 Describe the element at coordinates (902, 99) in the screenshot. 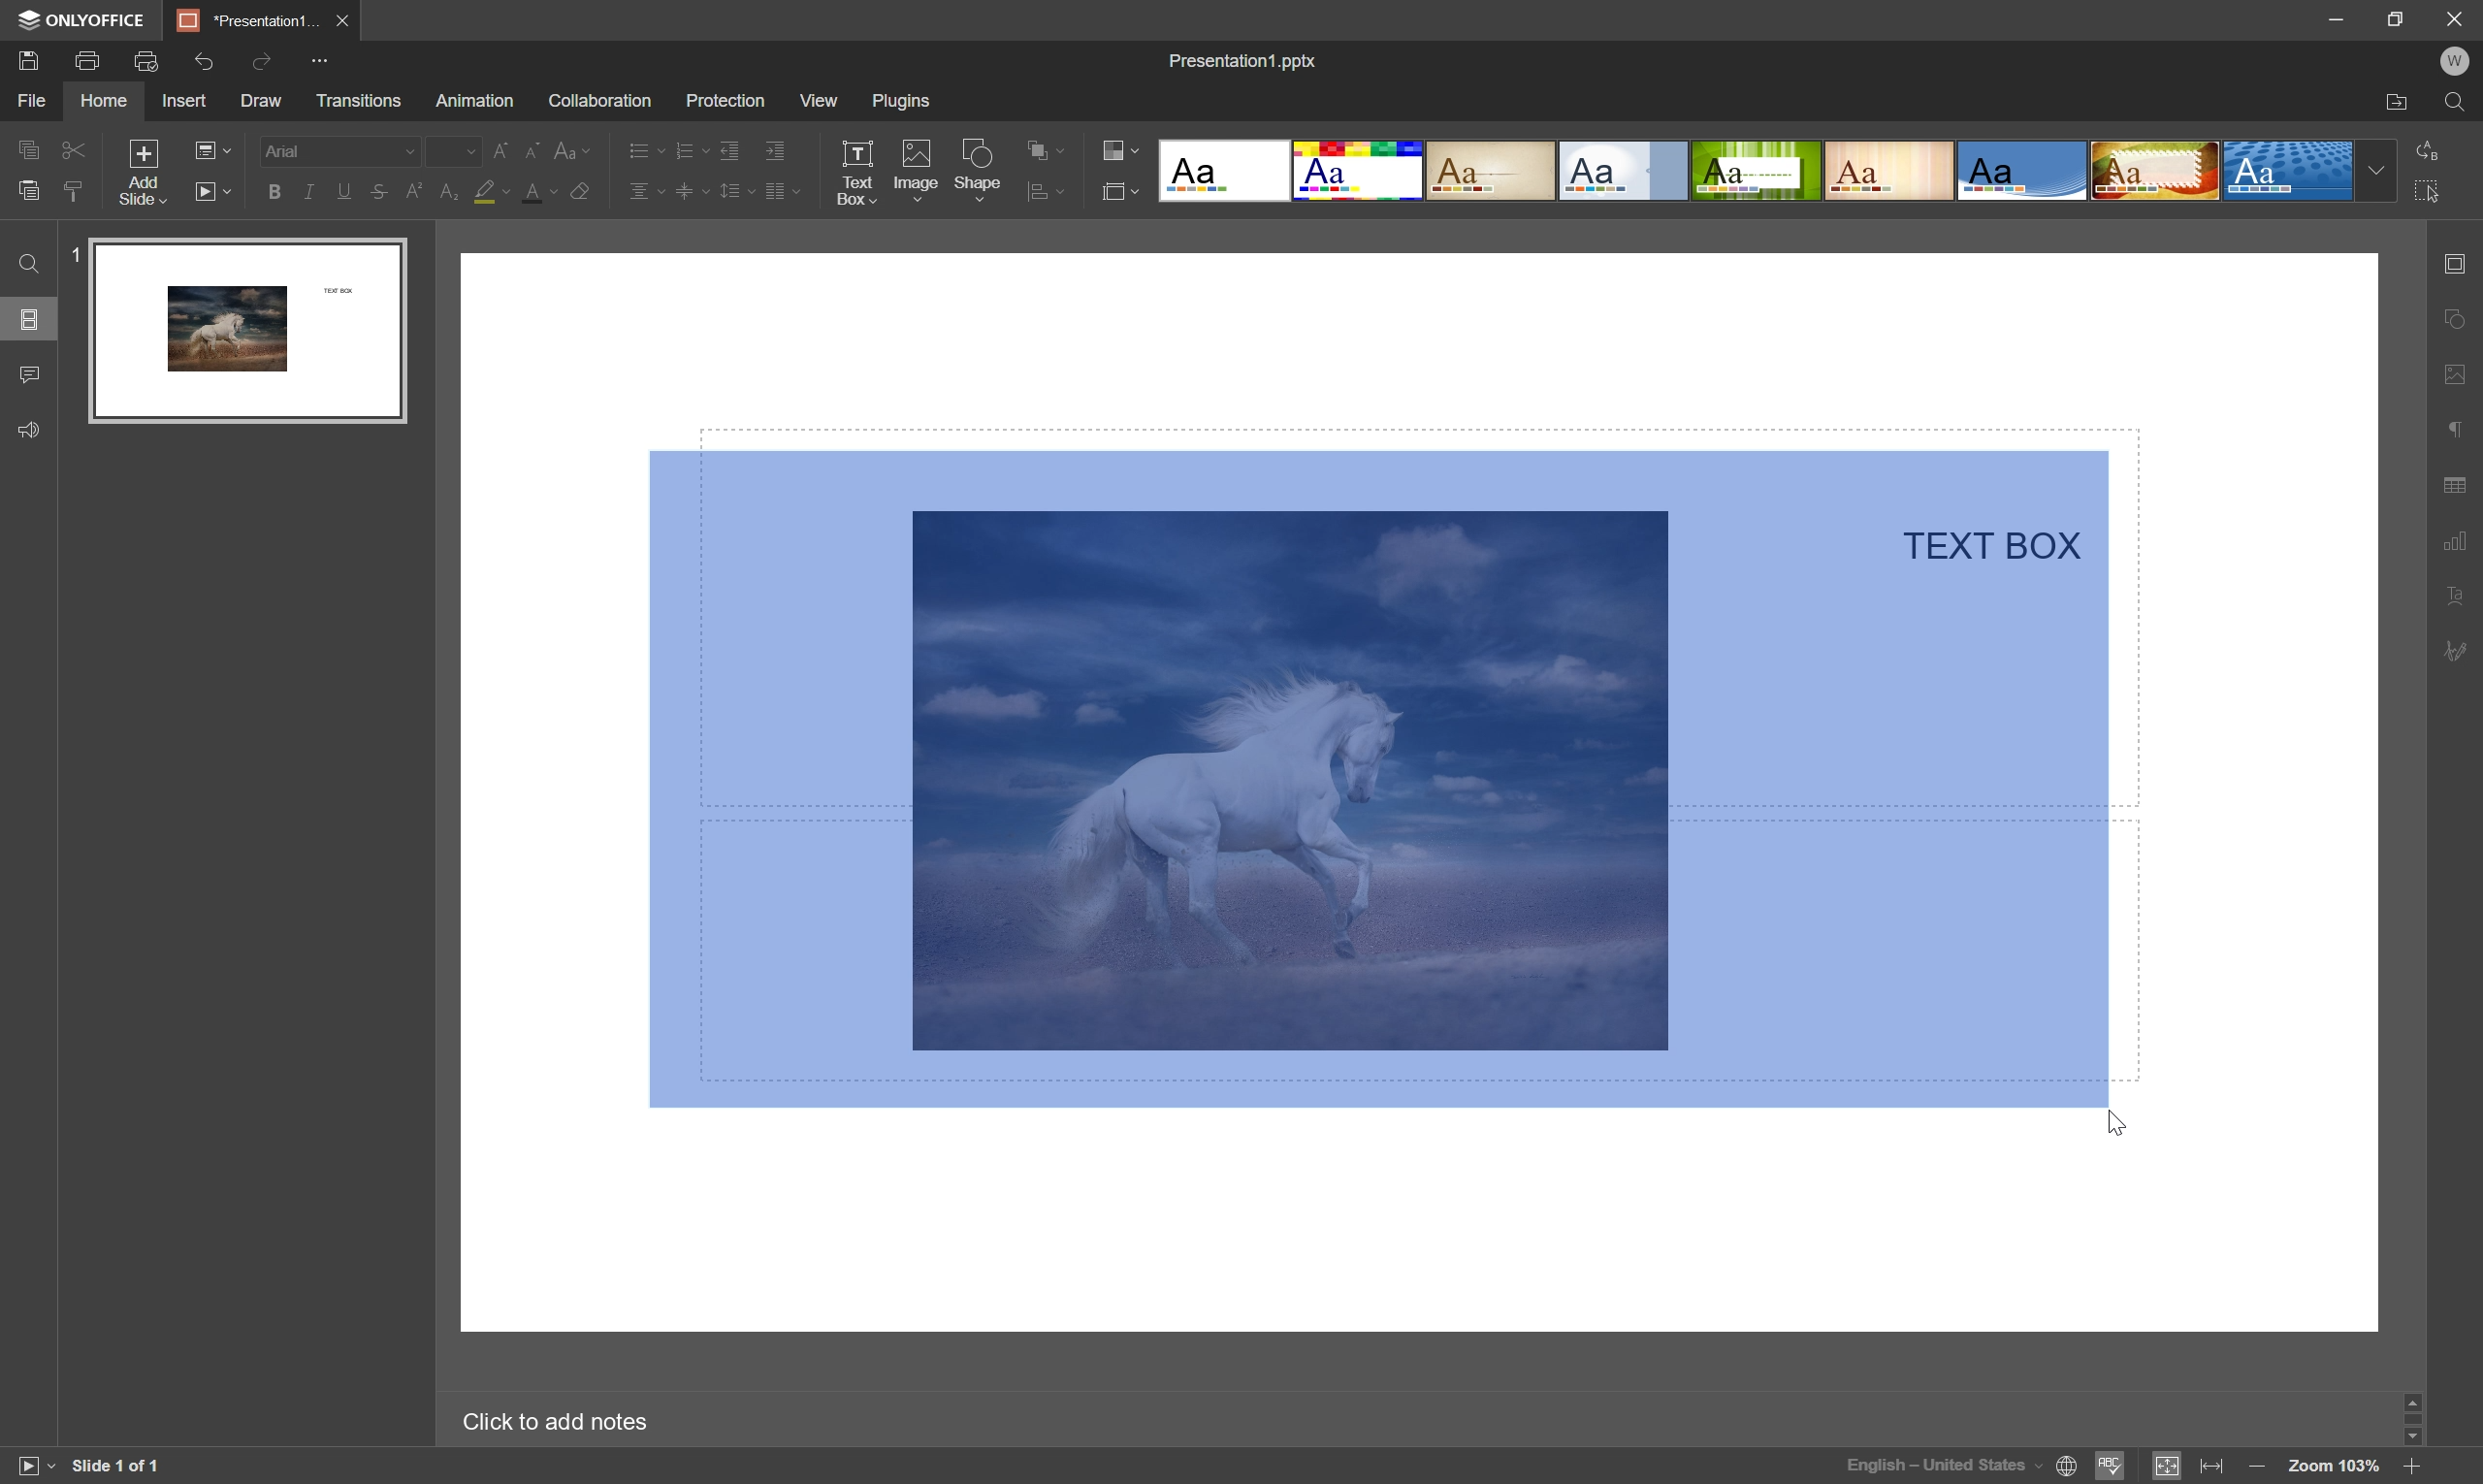

I see `plugins` at that location.